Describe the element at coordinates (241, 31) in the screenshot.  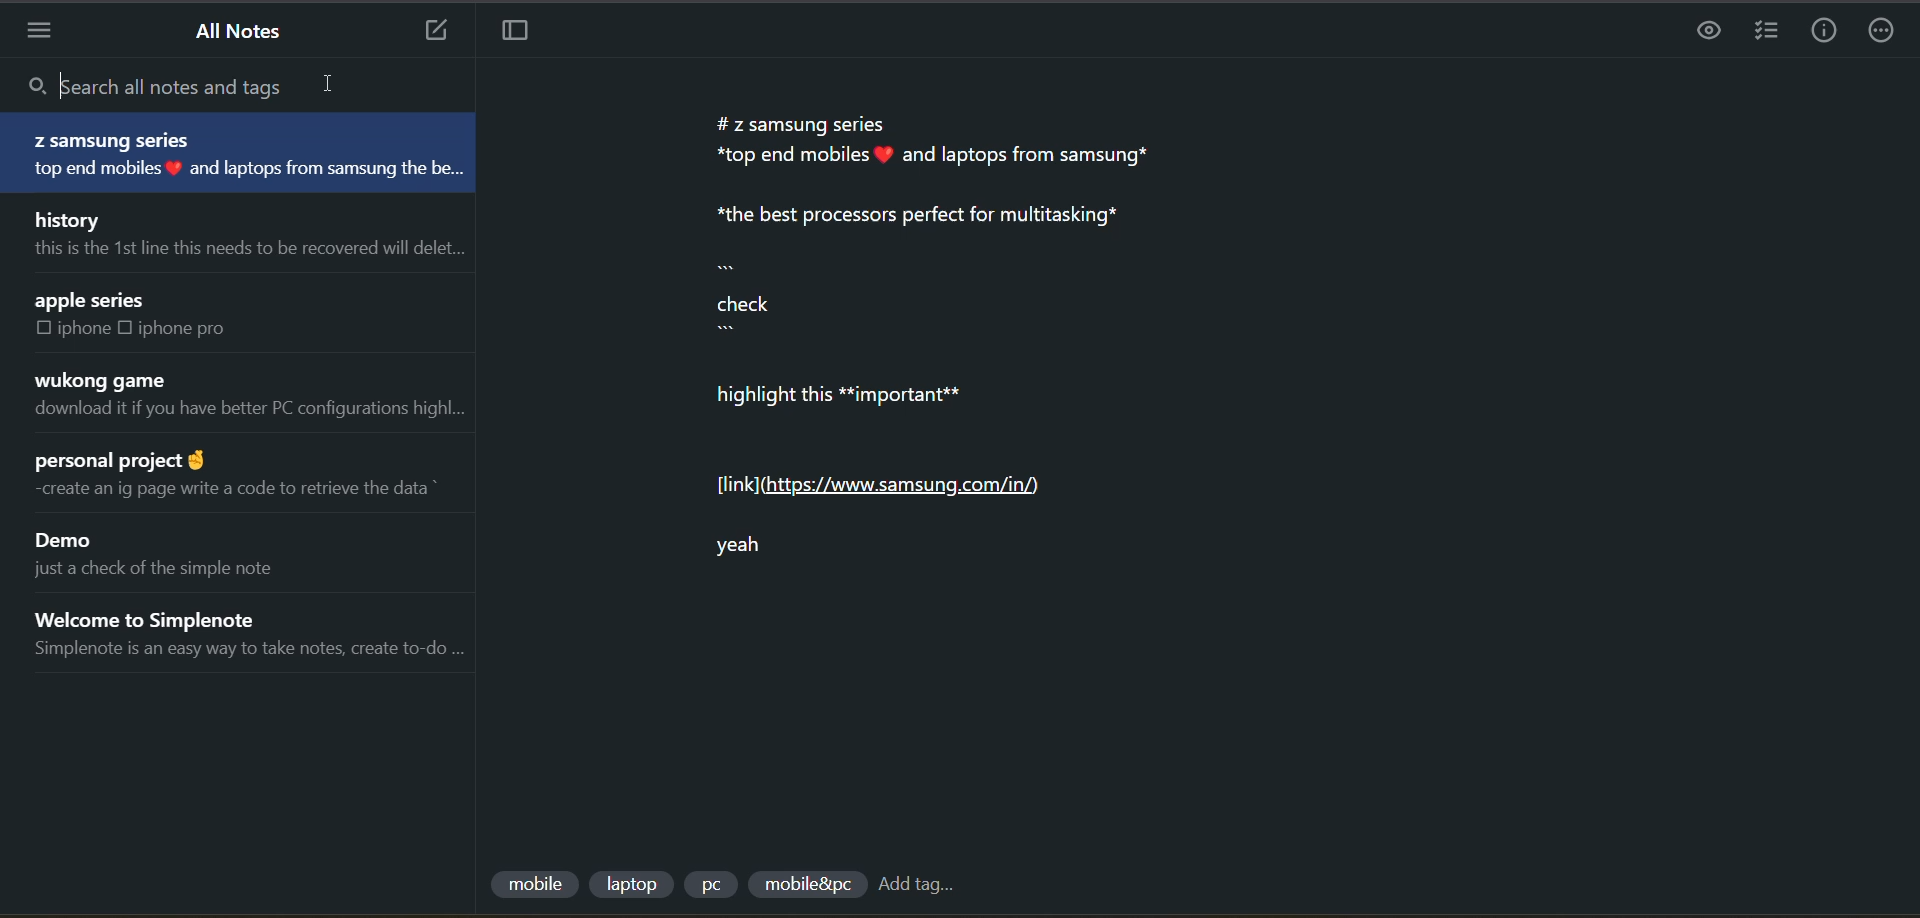
I see `all notes` at that location.